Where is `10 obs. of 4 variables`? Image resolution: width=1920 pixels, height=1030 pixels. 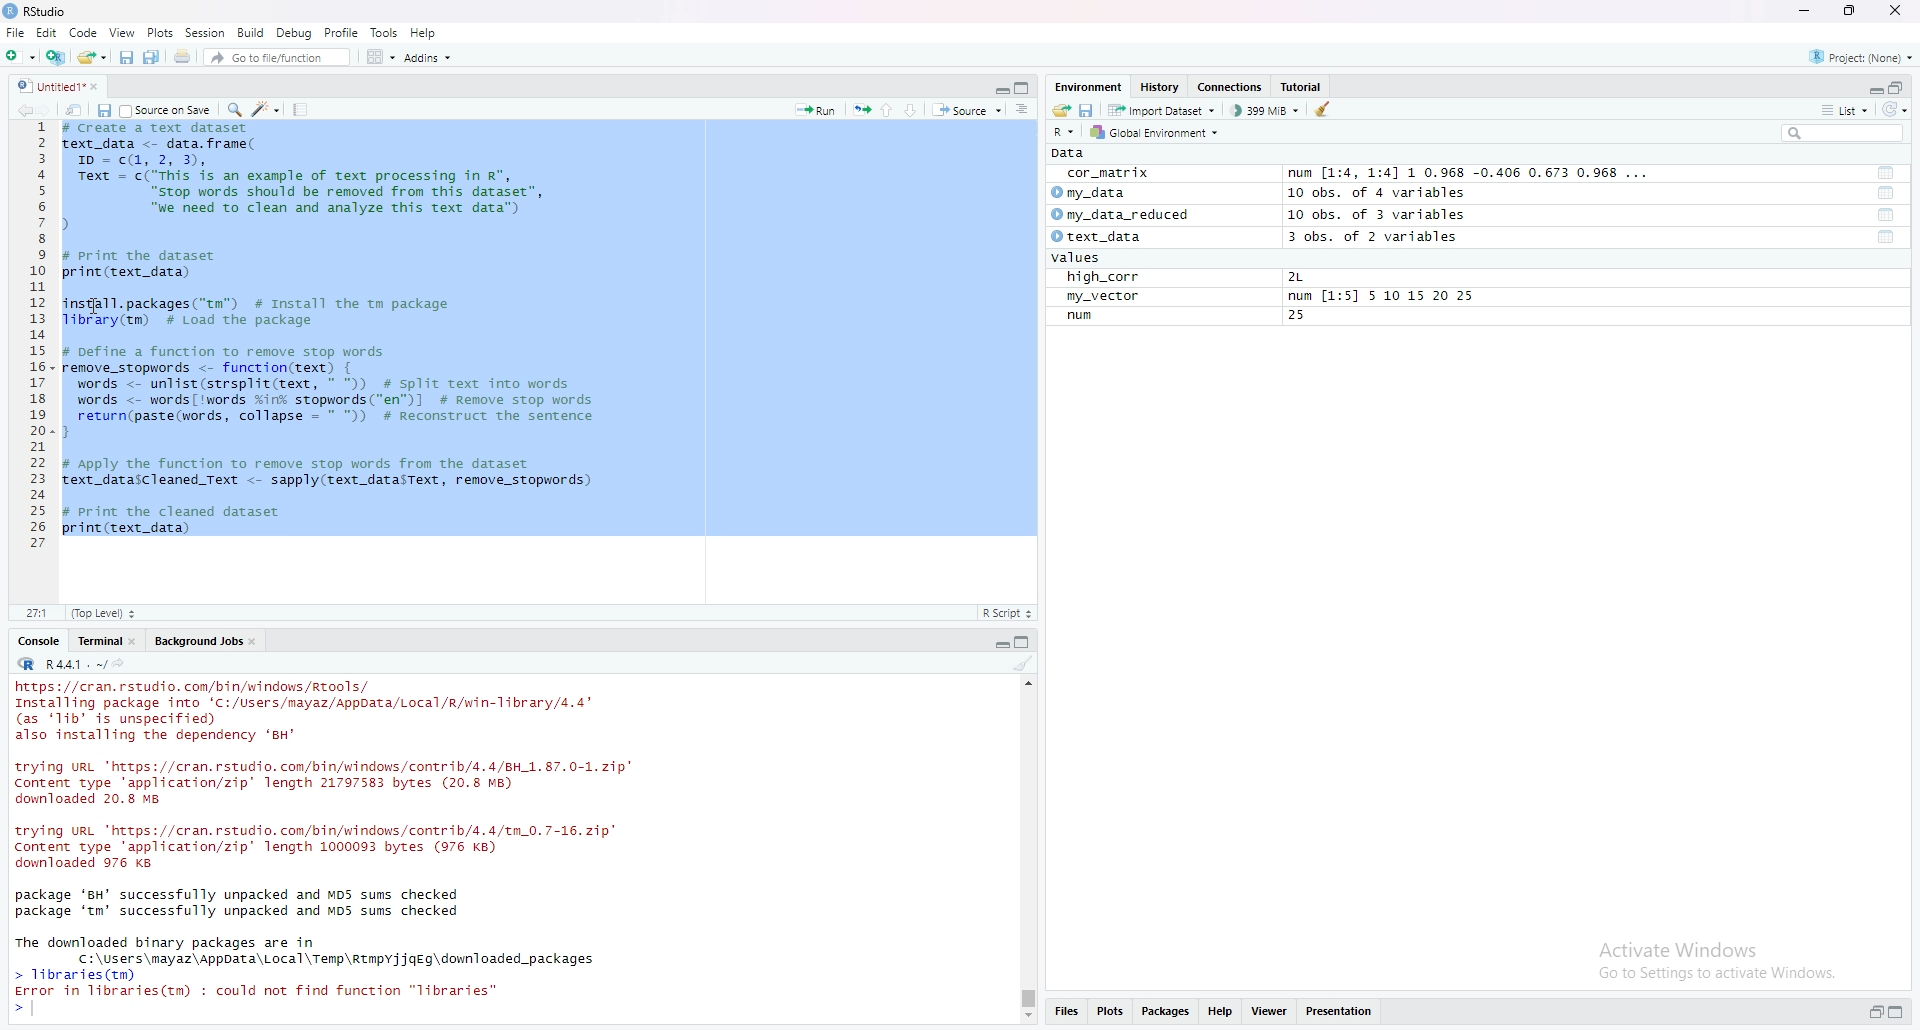
10 obs. of 4 variables is located at coordinates (1377, 193).